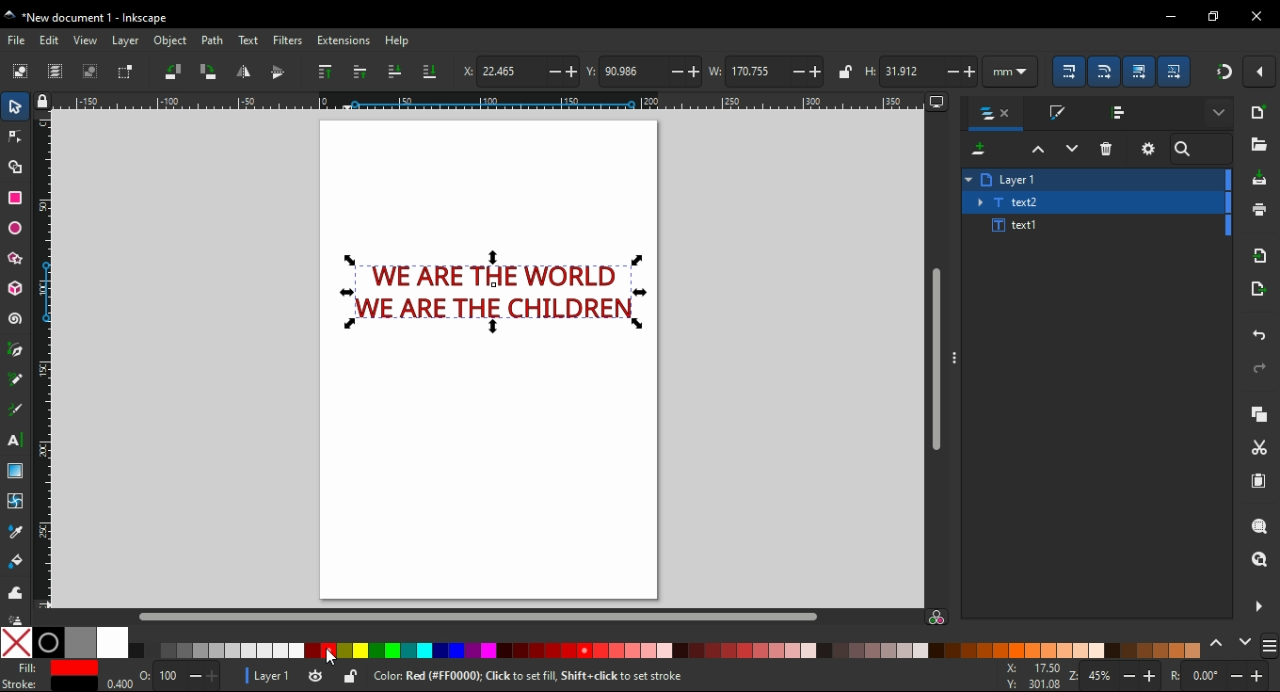  I want to click on vertical coordinates of selected object, so click(644, 69).